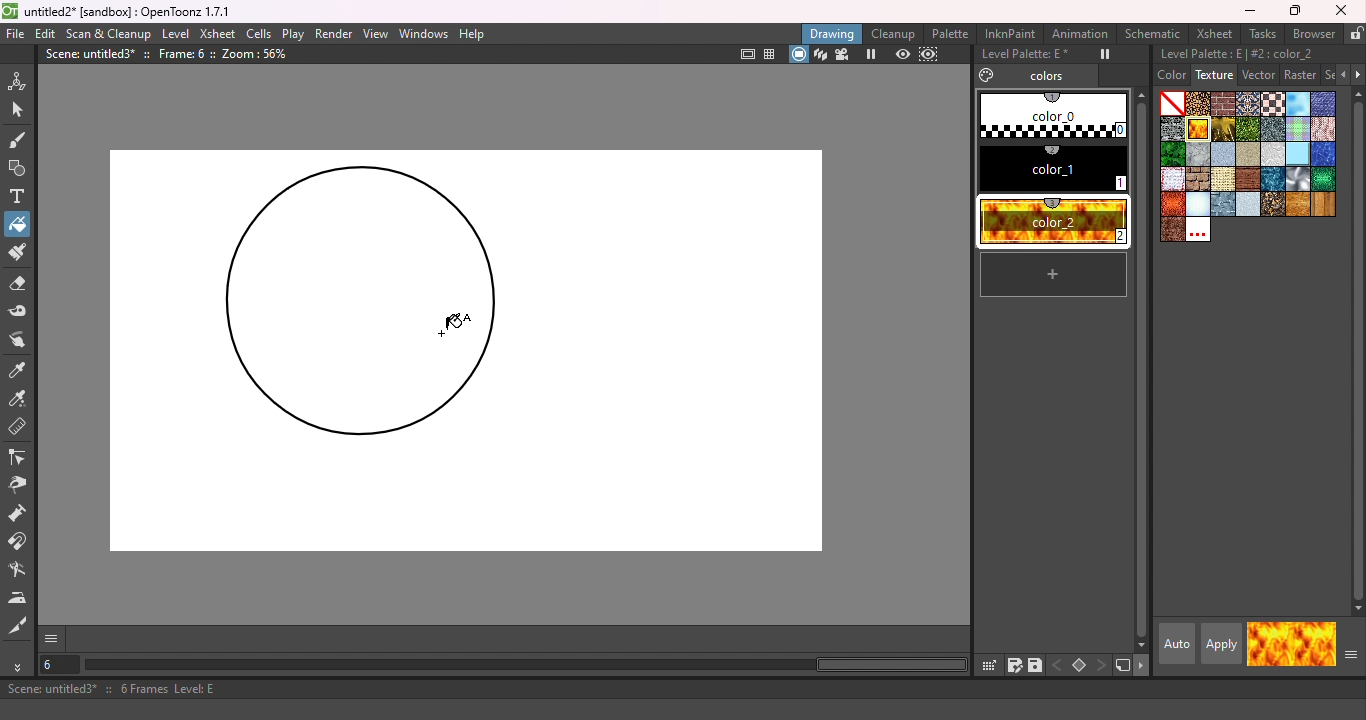  Describe the element at coordinates (1324, 102) in the screenshot. I see `Denim2_s.bmp` at that location.